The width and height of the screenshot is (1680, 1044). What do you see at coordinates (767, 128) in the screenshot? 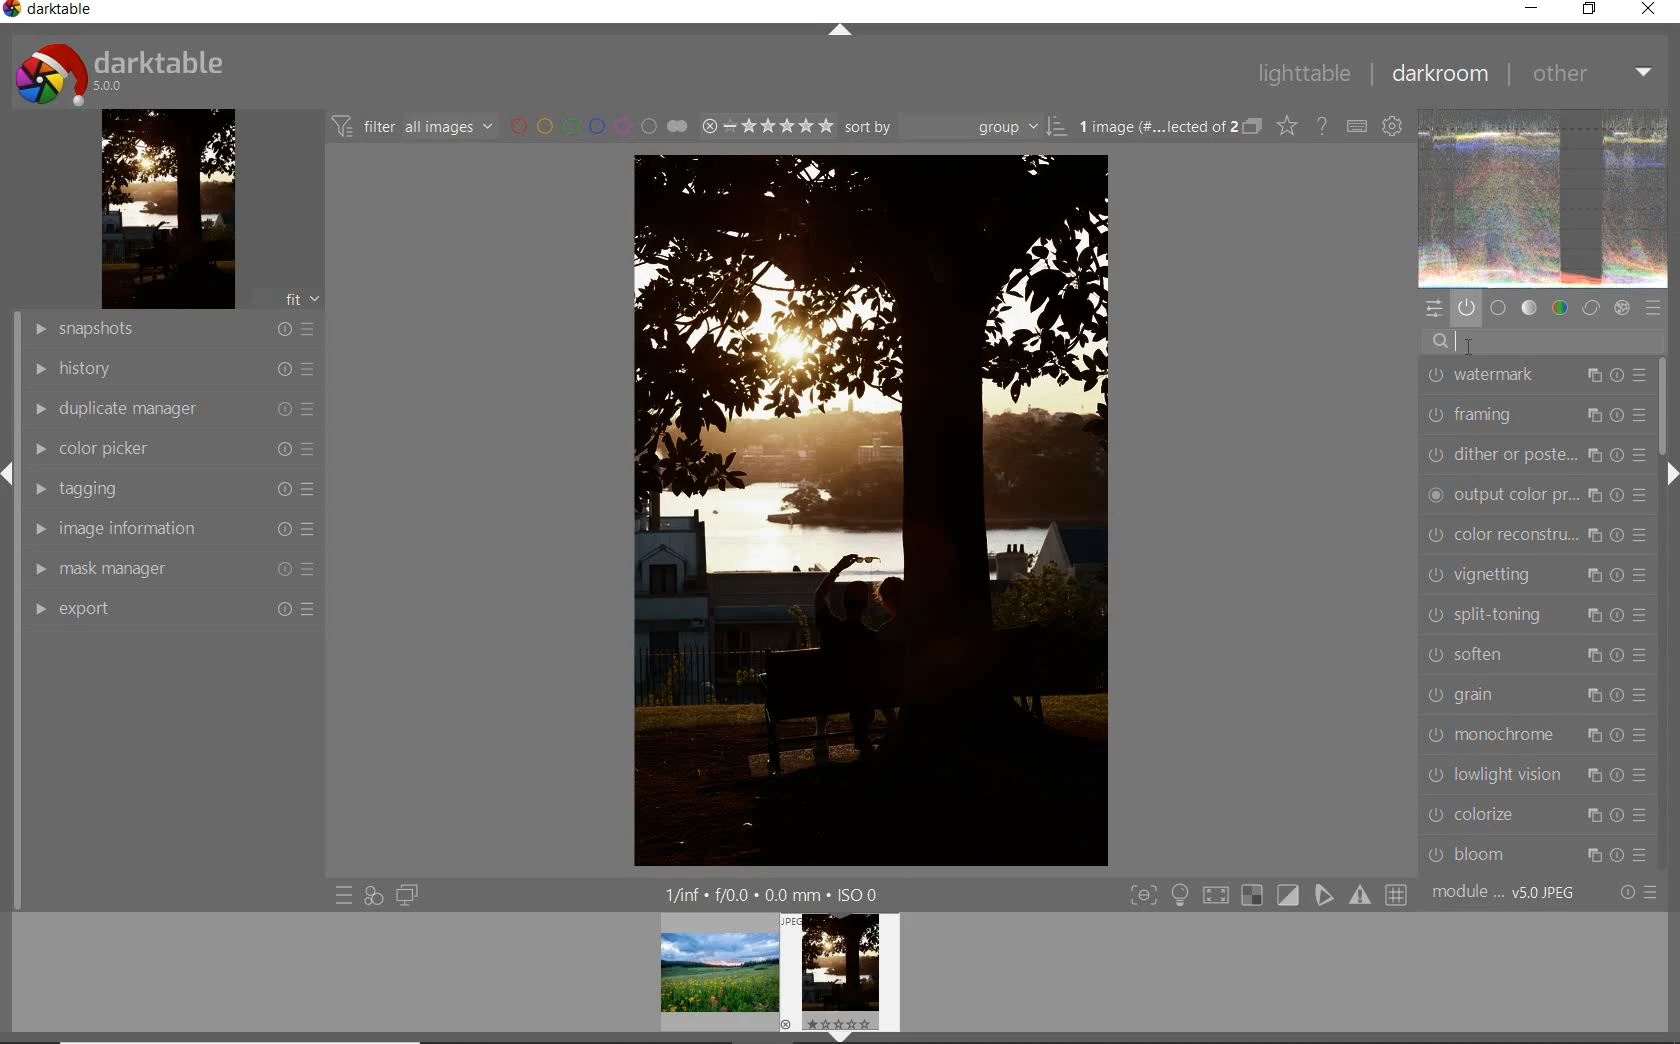
I see `selected Image range rating` at bounding box center [767, 128].